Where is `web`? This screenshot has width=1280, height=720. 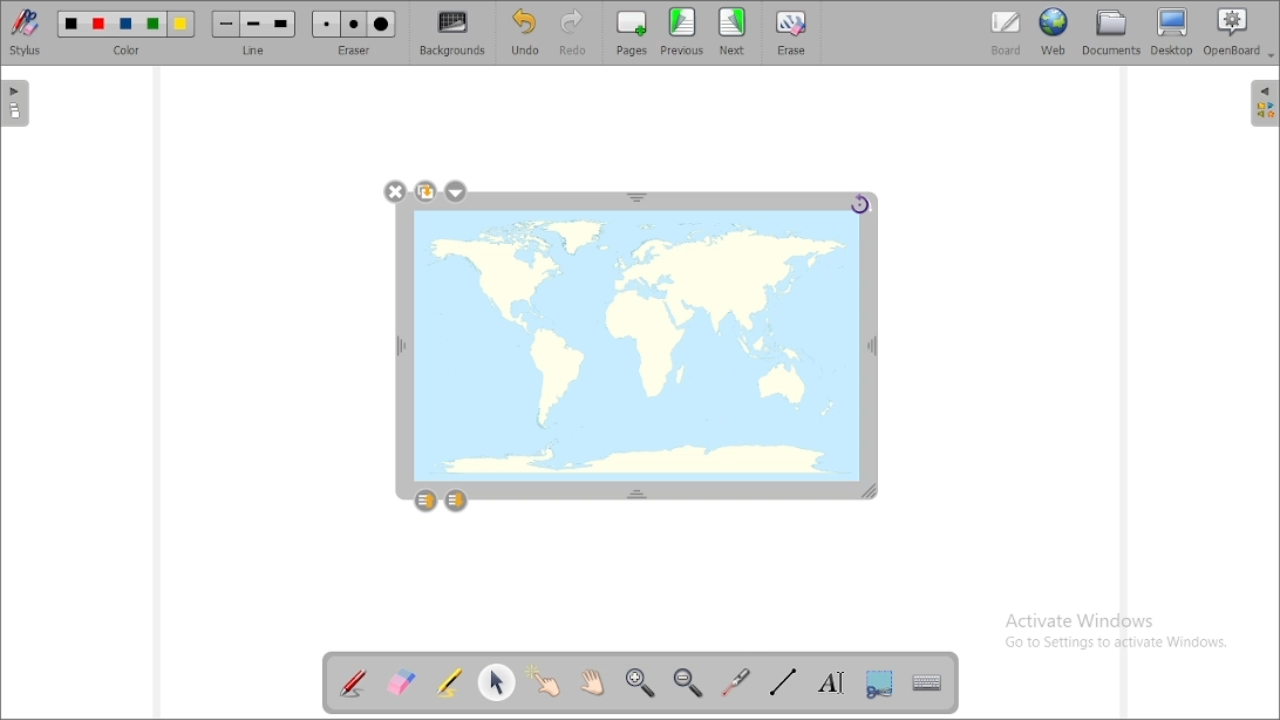 web is located at coordinates (1054, 32).